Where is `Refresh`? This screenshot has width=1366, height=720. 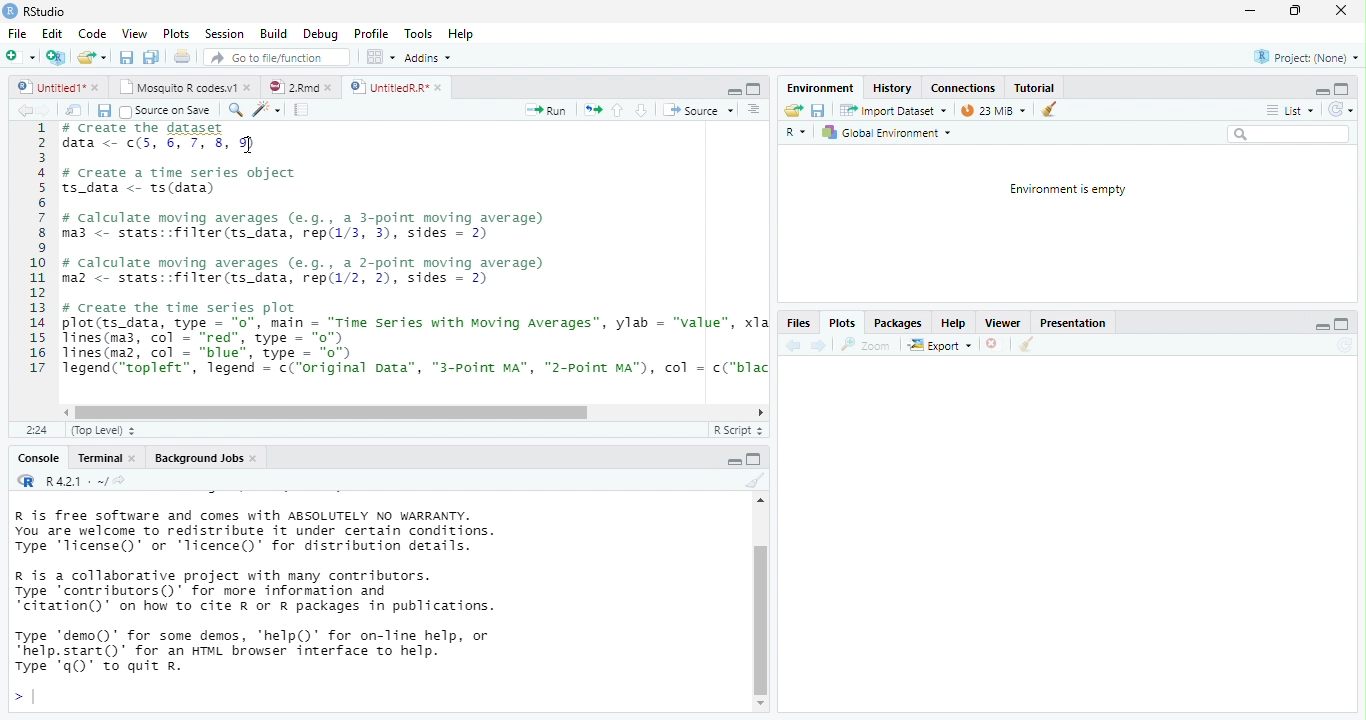
Refresh is located at coordinates (1345, 345).